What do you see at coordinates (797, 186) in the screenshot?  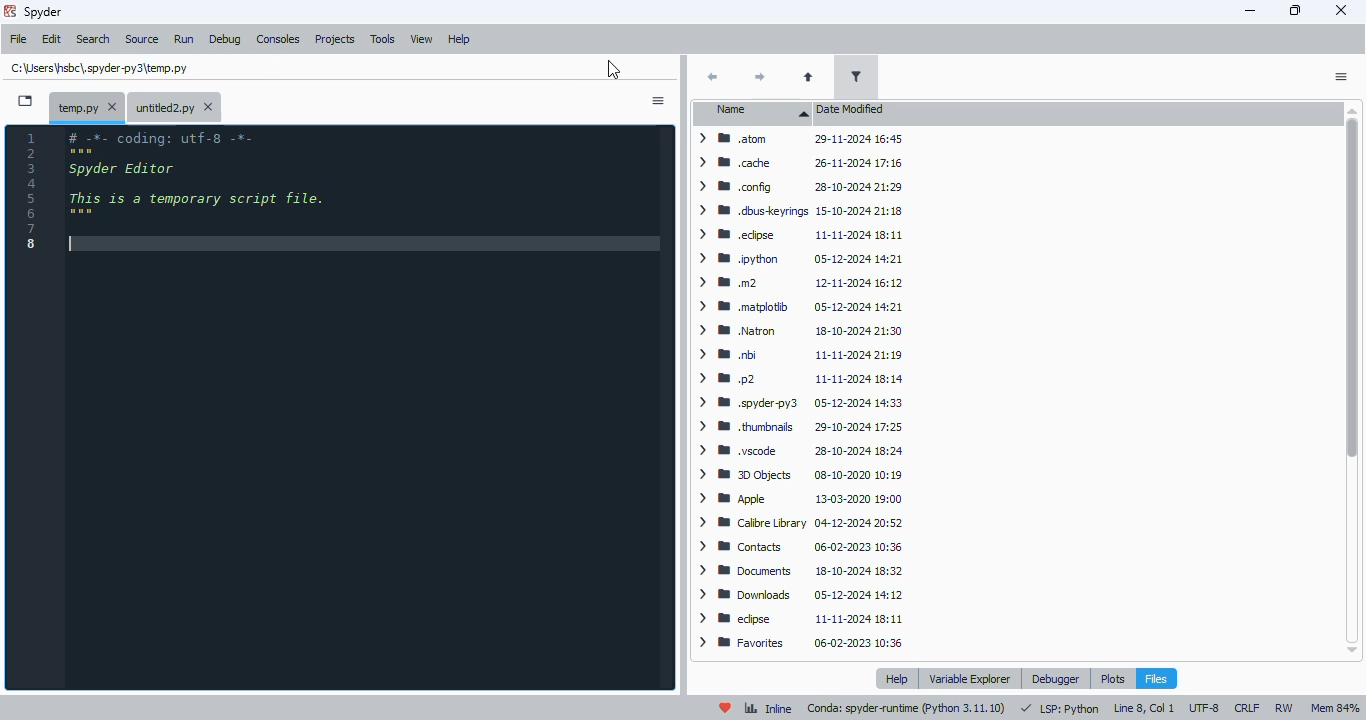 I see `> MW config 28-10-2024 21:29` at bounding box center [797, 186].